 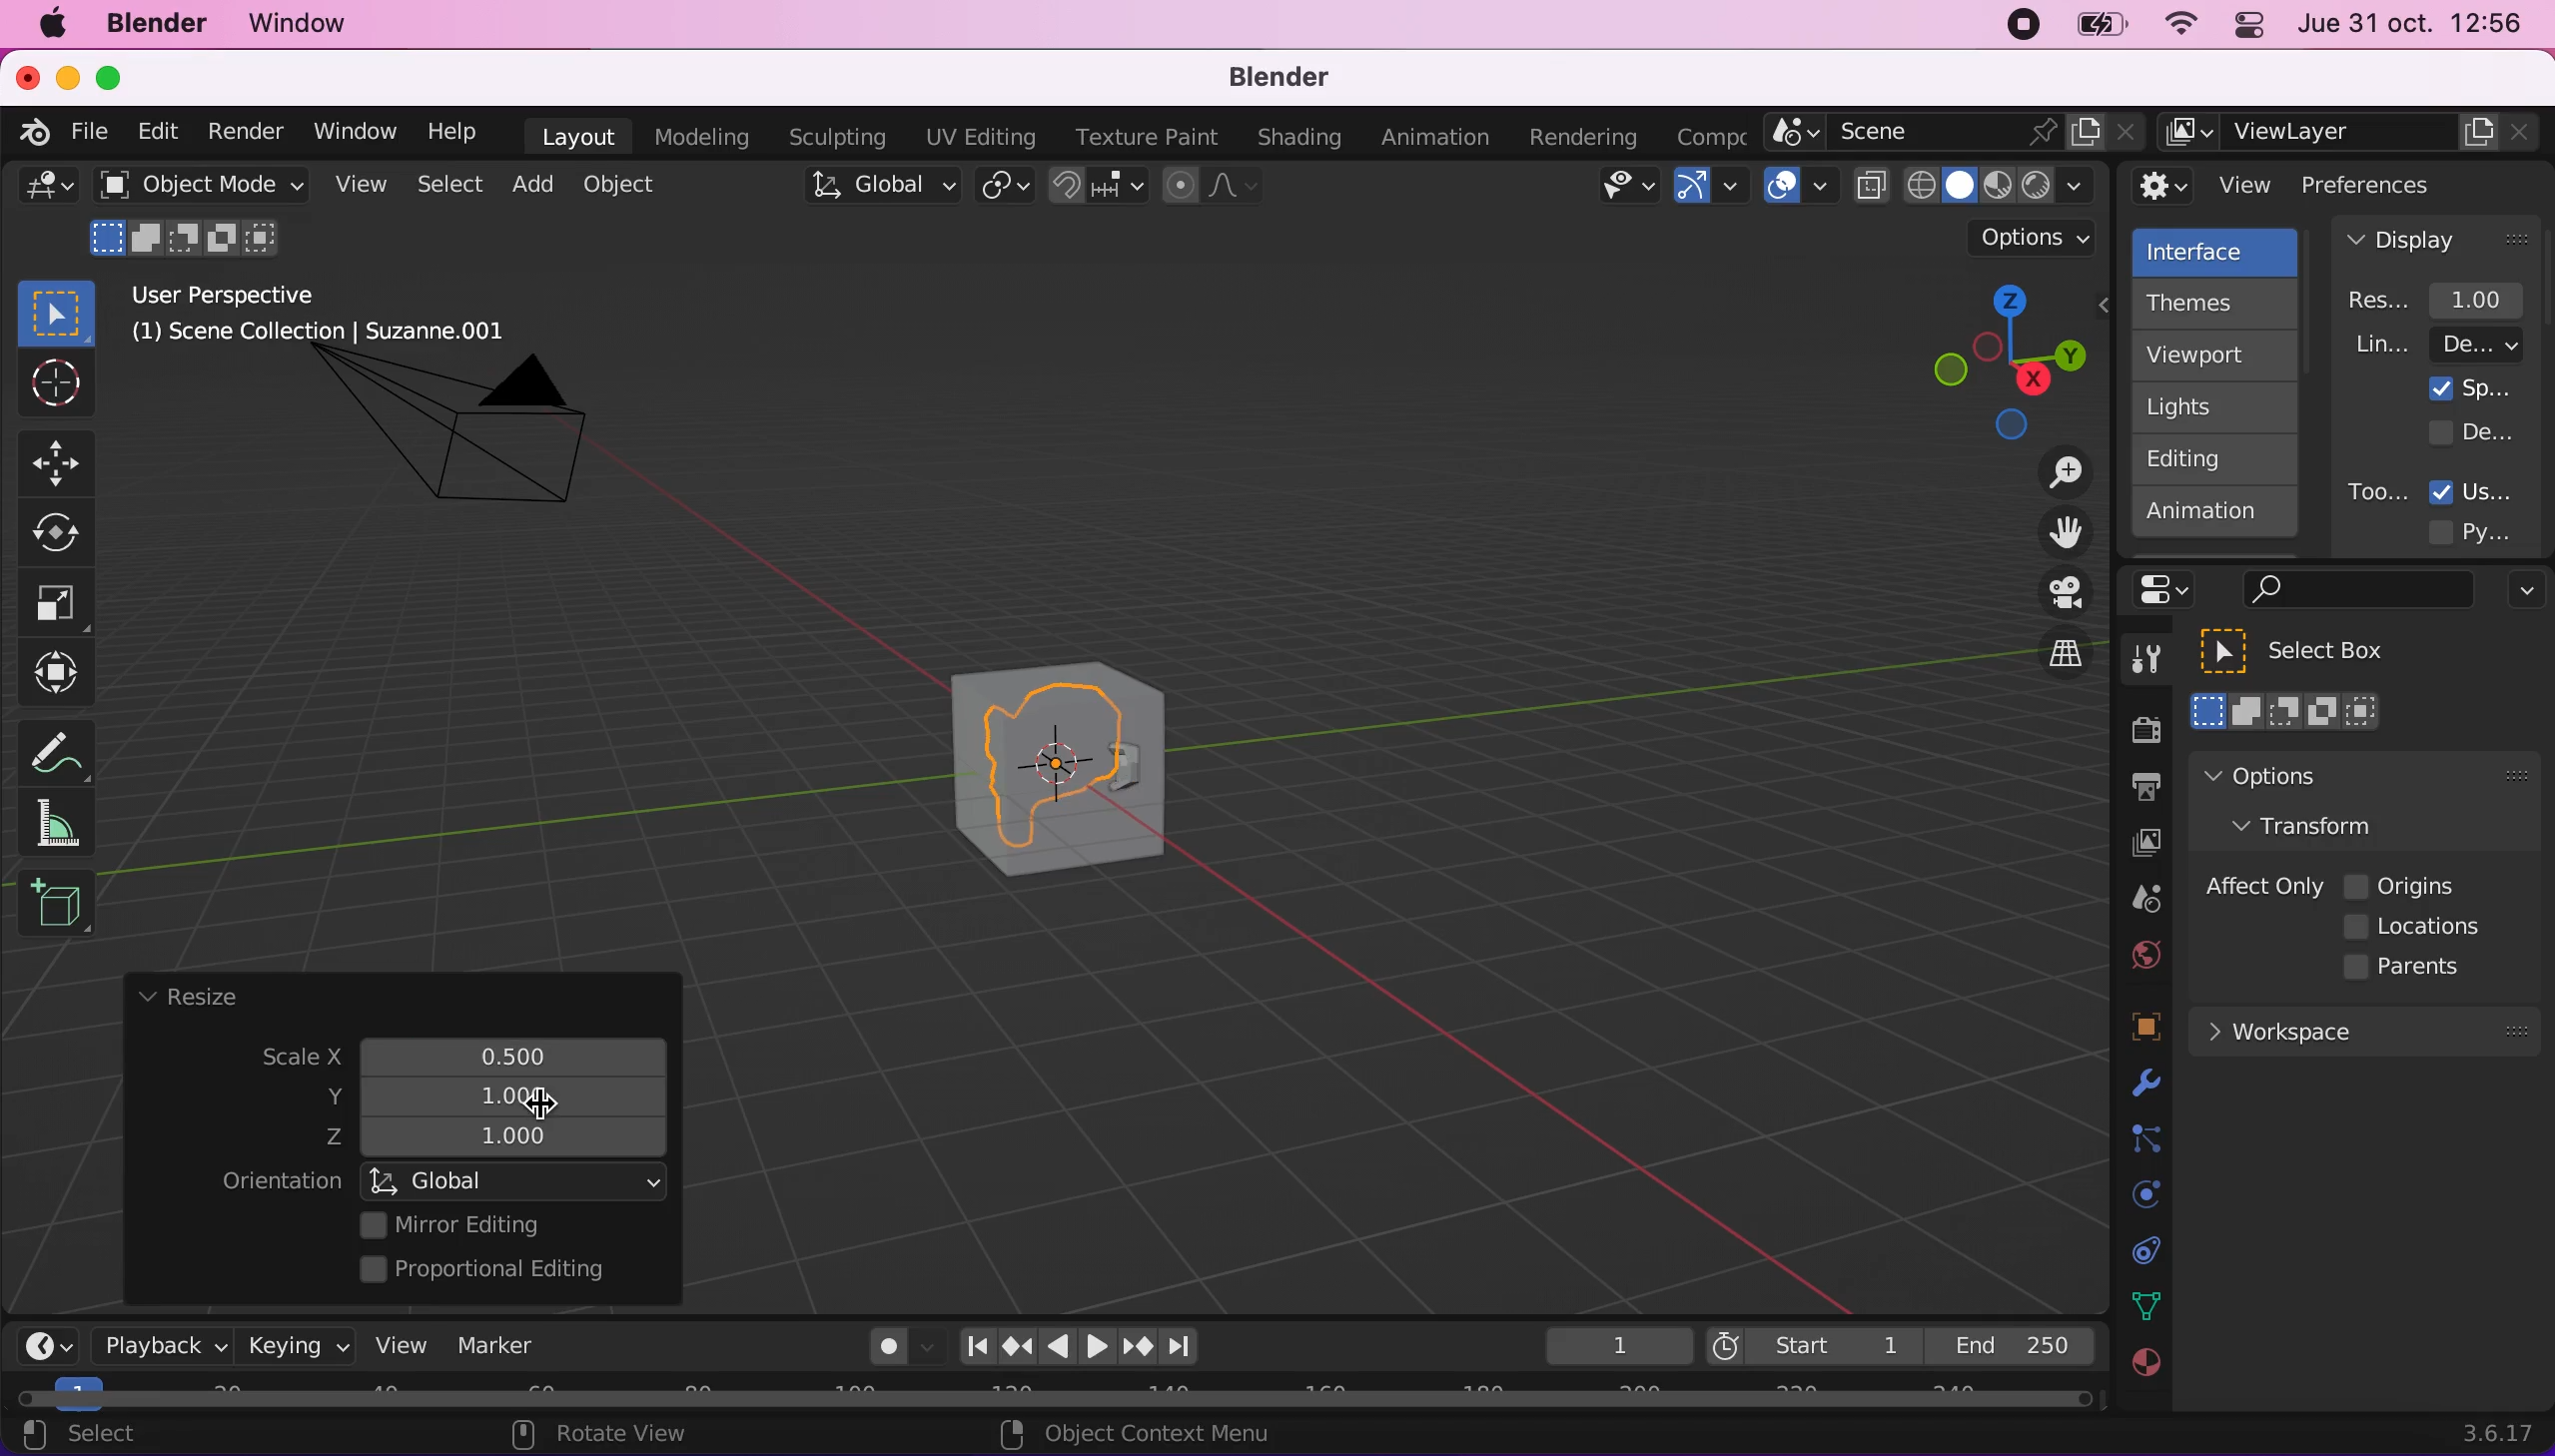 What do you see at coordinates (497, 1345) in the screenshot?
I see `marker` at bounding box center [497, 1345].